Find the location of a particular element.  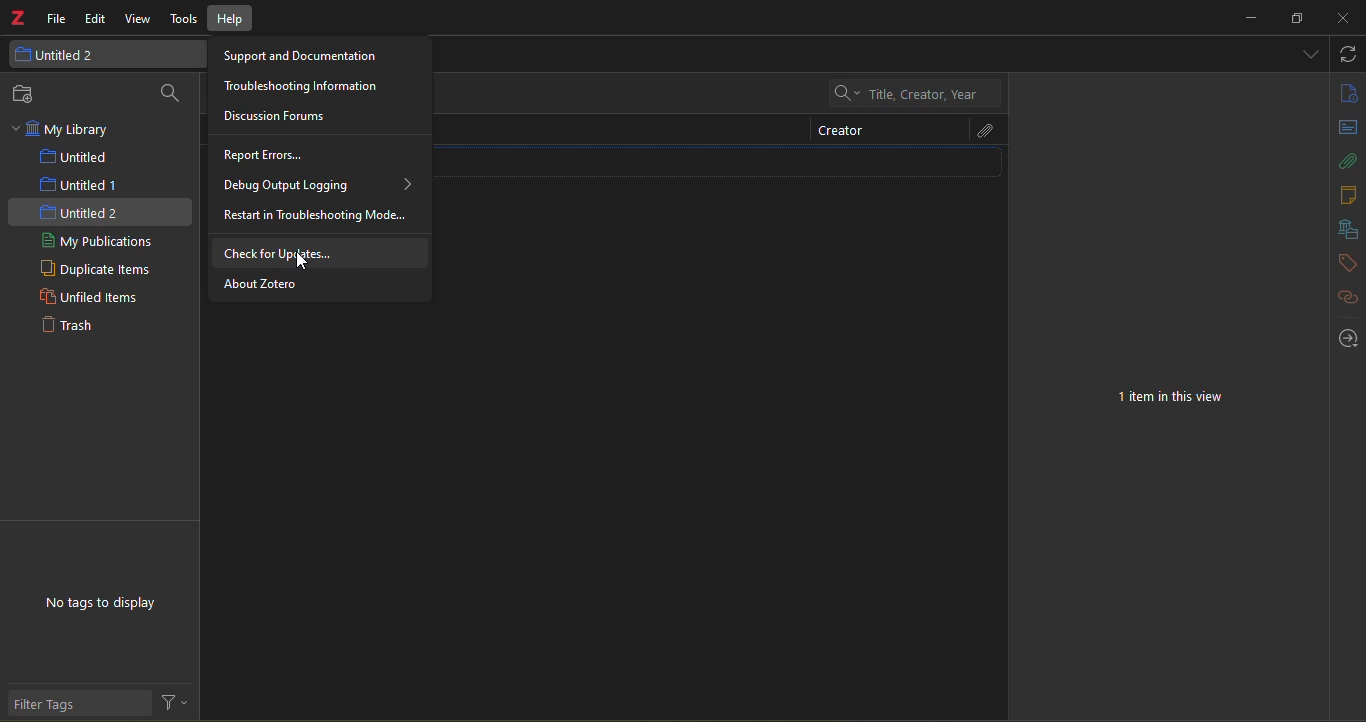

search is located at coordinates (168, 93).